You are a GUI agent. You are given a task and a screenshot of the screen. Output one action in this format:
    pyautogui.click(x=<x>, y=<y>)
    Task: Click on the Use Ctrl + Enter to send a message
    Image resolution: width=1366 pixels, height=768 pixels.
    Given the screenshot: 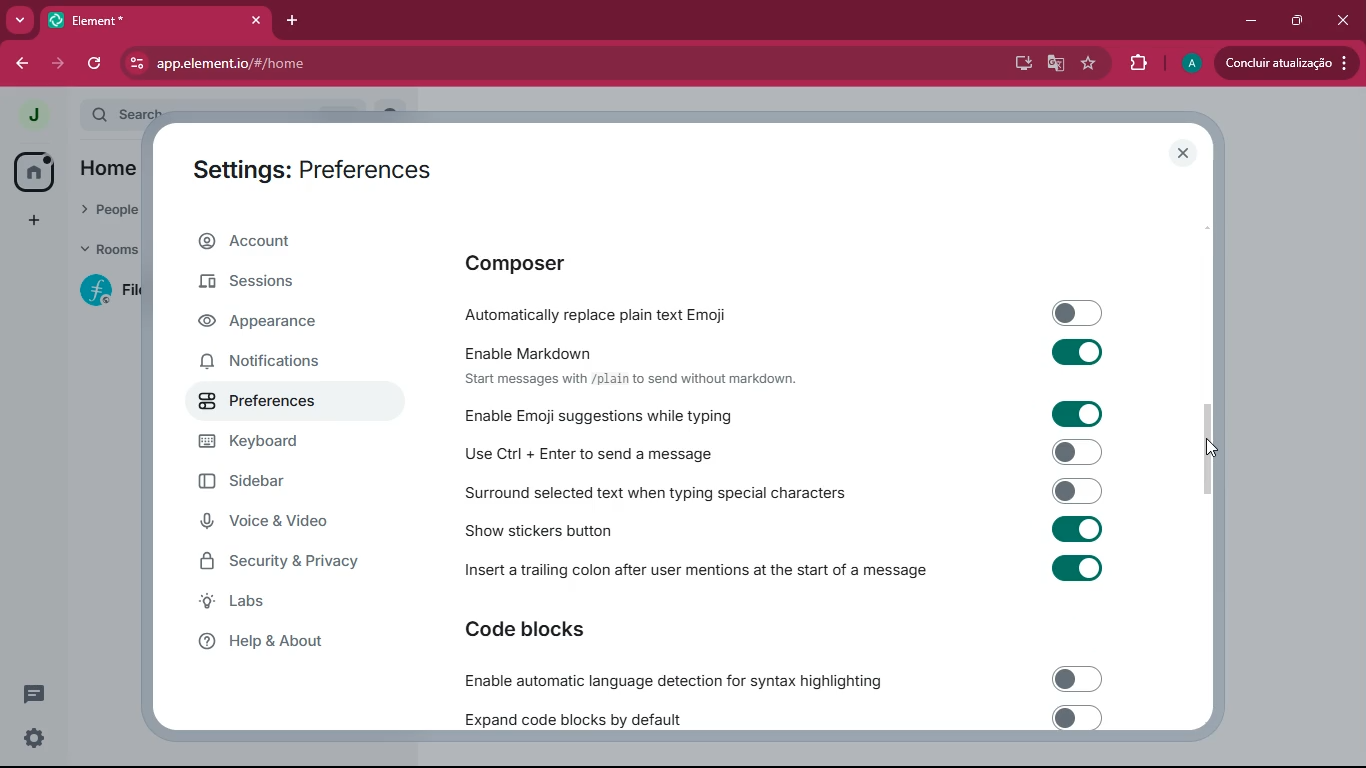 What is the action you would take?
    pyautogui.click(x=787, y=451)
    